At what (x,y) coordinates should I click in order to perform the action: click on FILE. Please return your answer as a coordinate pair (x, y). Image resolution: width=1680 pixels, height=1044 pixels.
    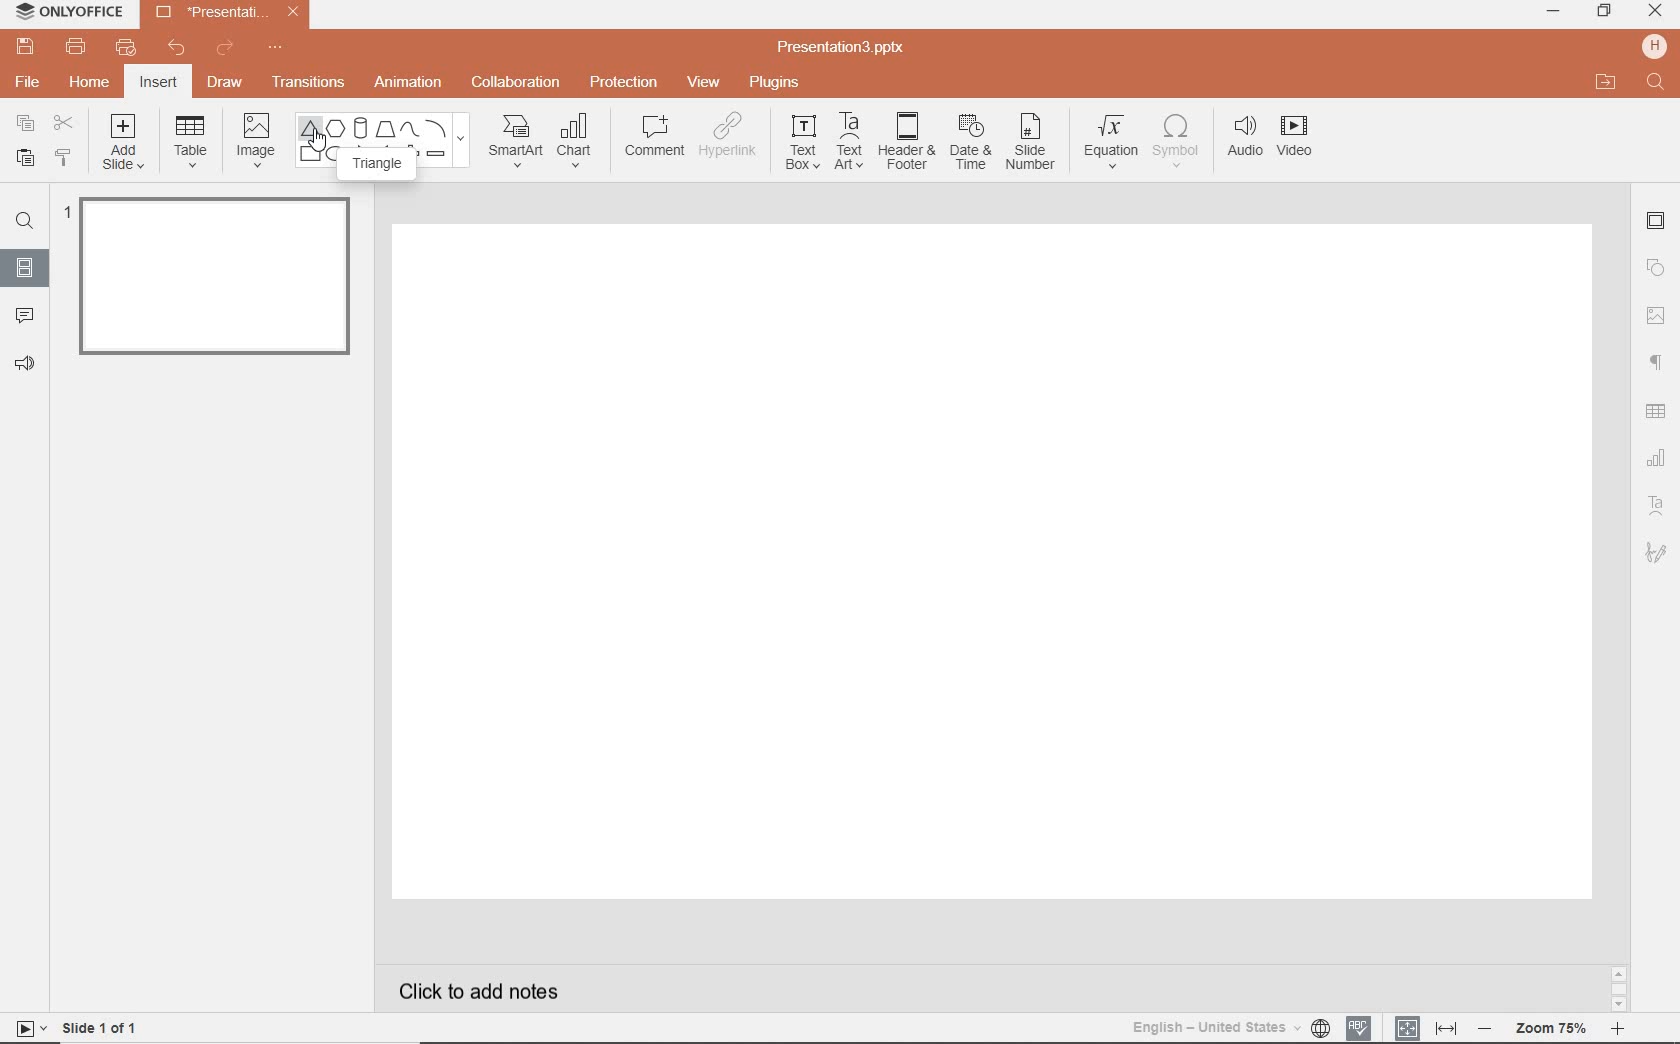
    Looking at the image, I should click on (30, 79).